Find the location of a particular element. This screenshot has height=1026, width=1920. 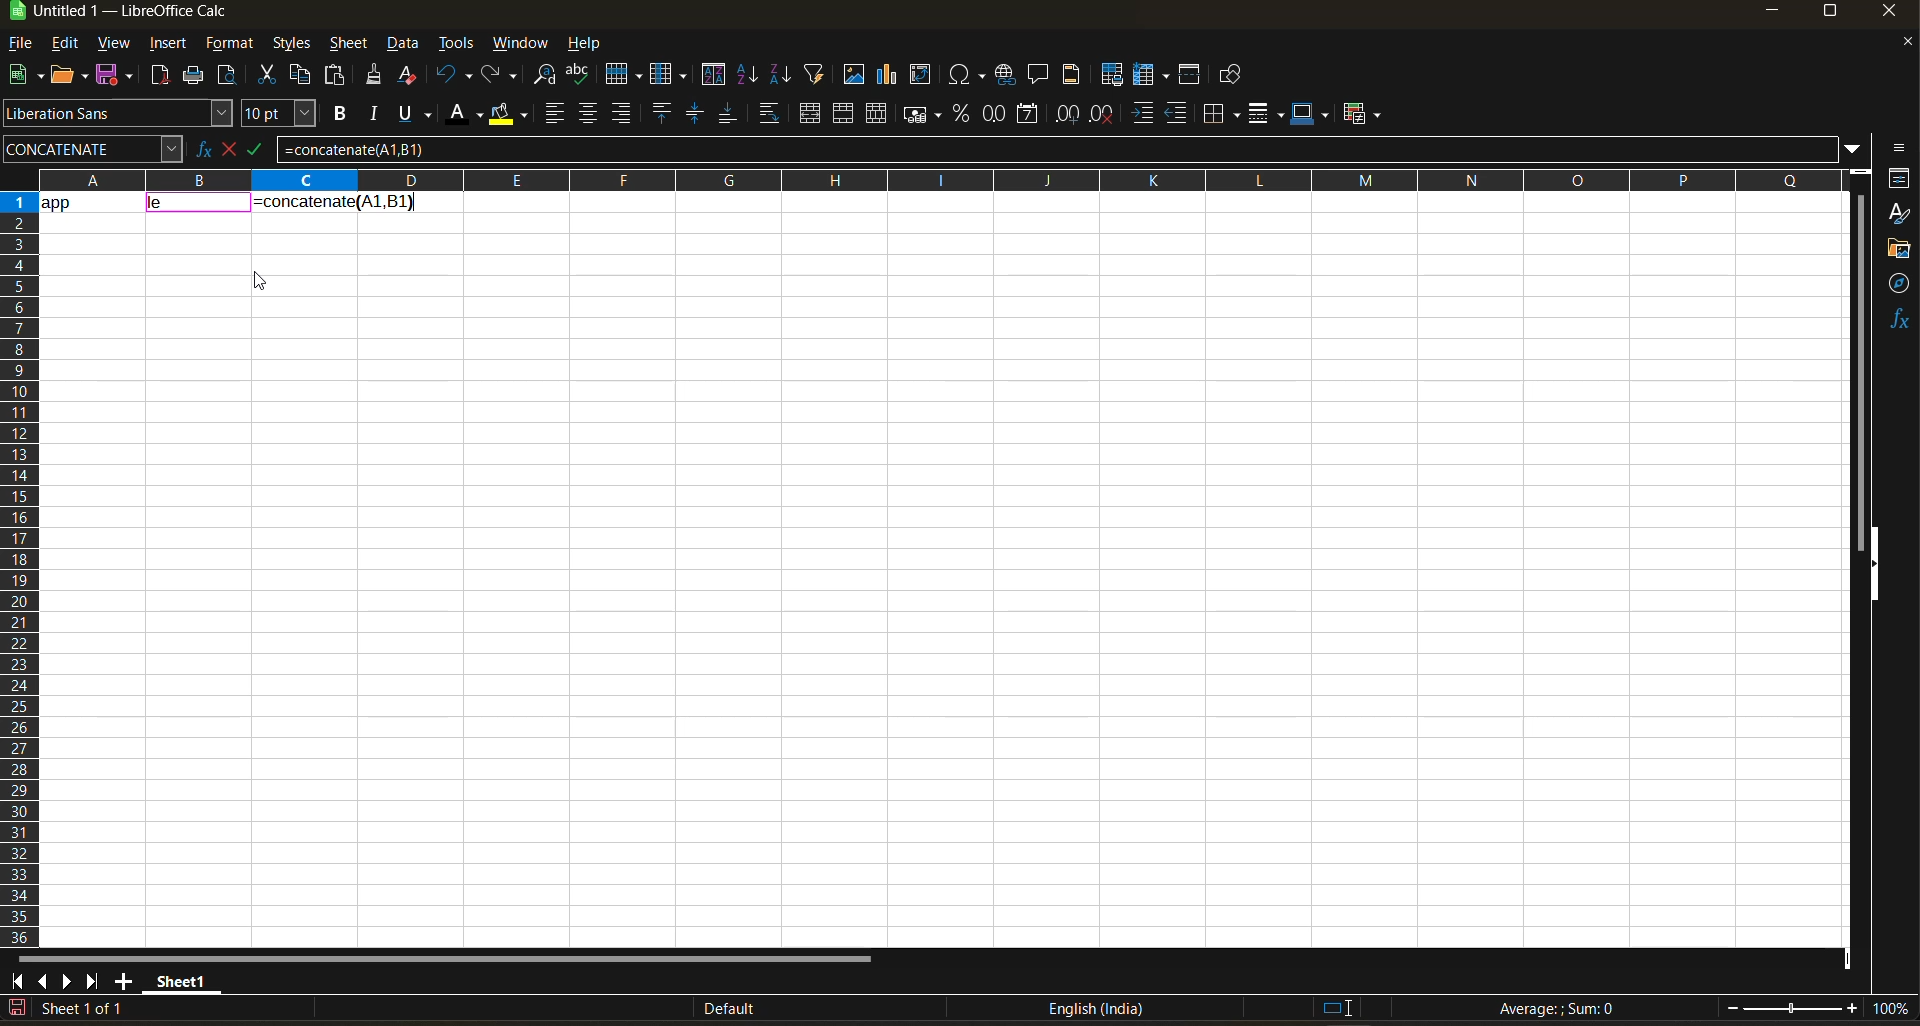

maximize is located at coordinates (1829, 15).